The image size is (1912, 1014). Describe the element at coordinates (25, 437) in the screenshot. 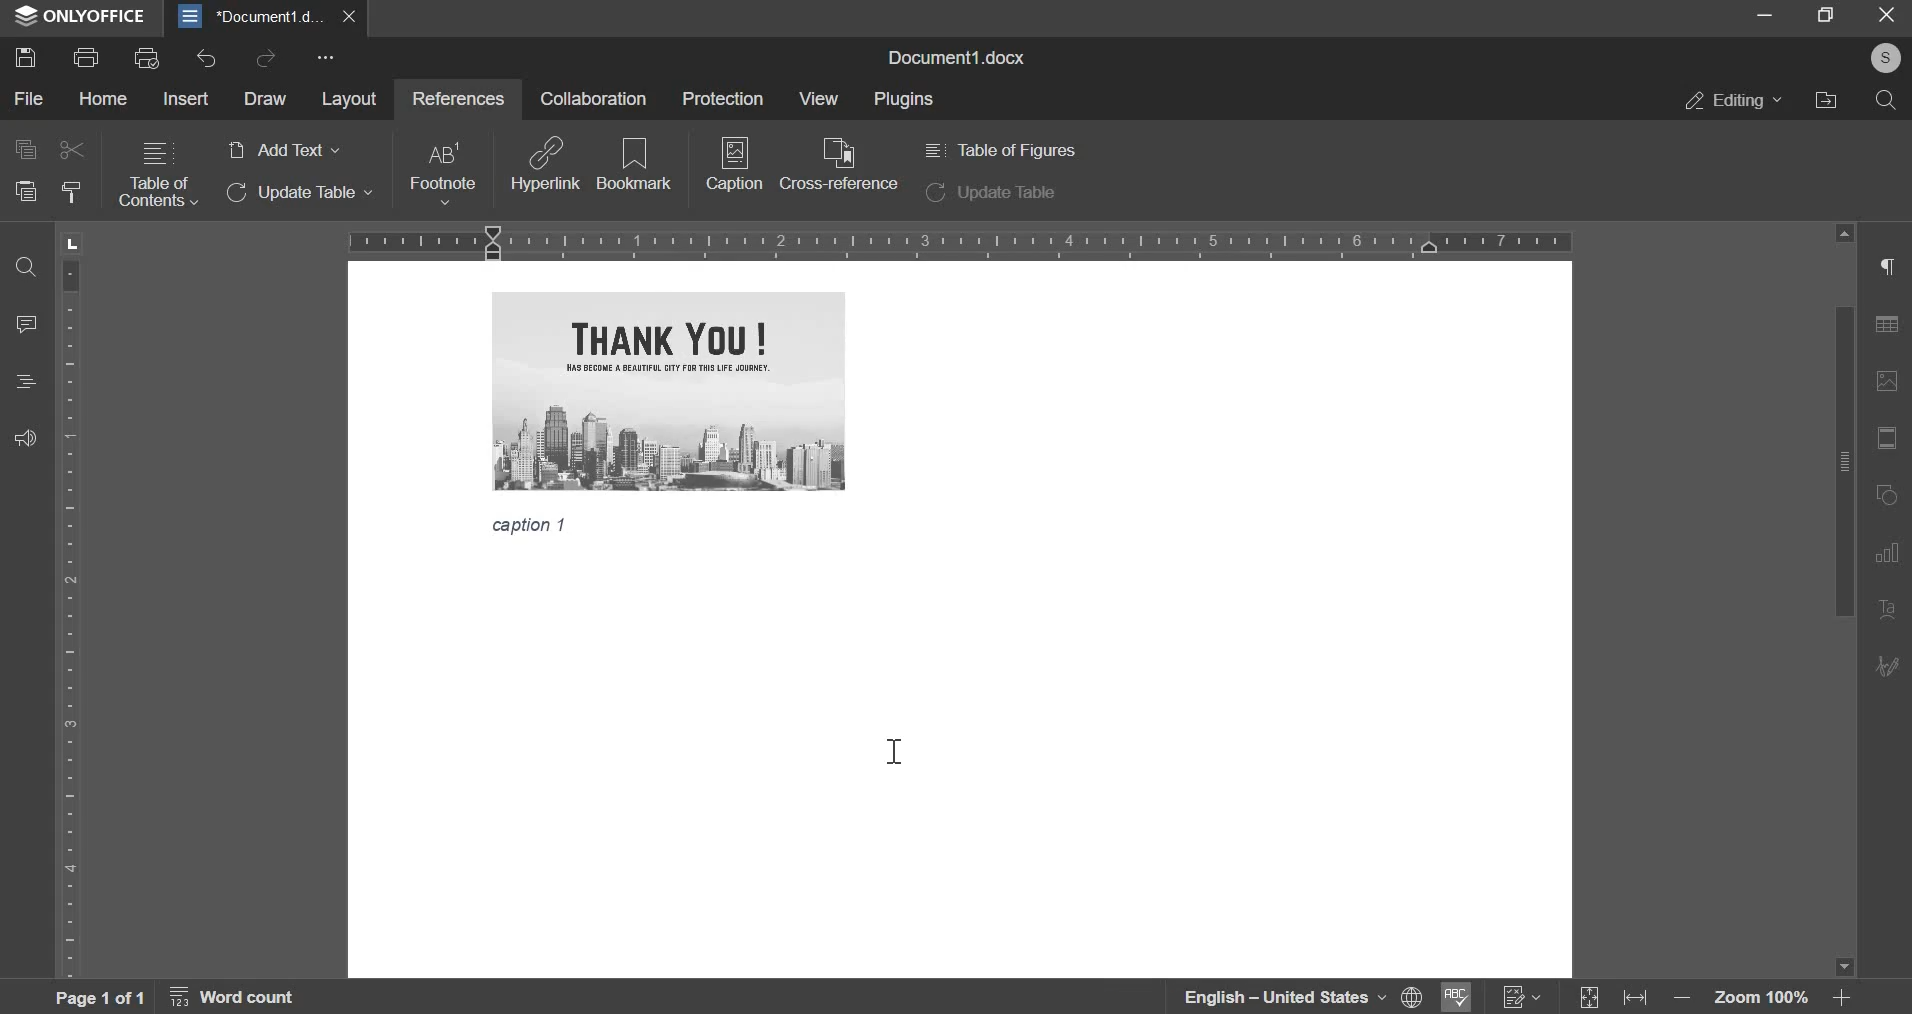

I see `feedback` at that location.